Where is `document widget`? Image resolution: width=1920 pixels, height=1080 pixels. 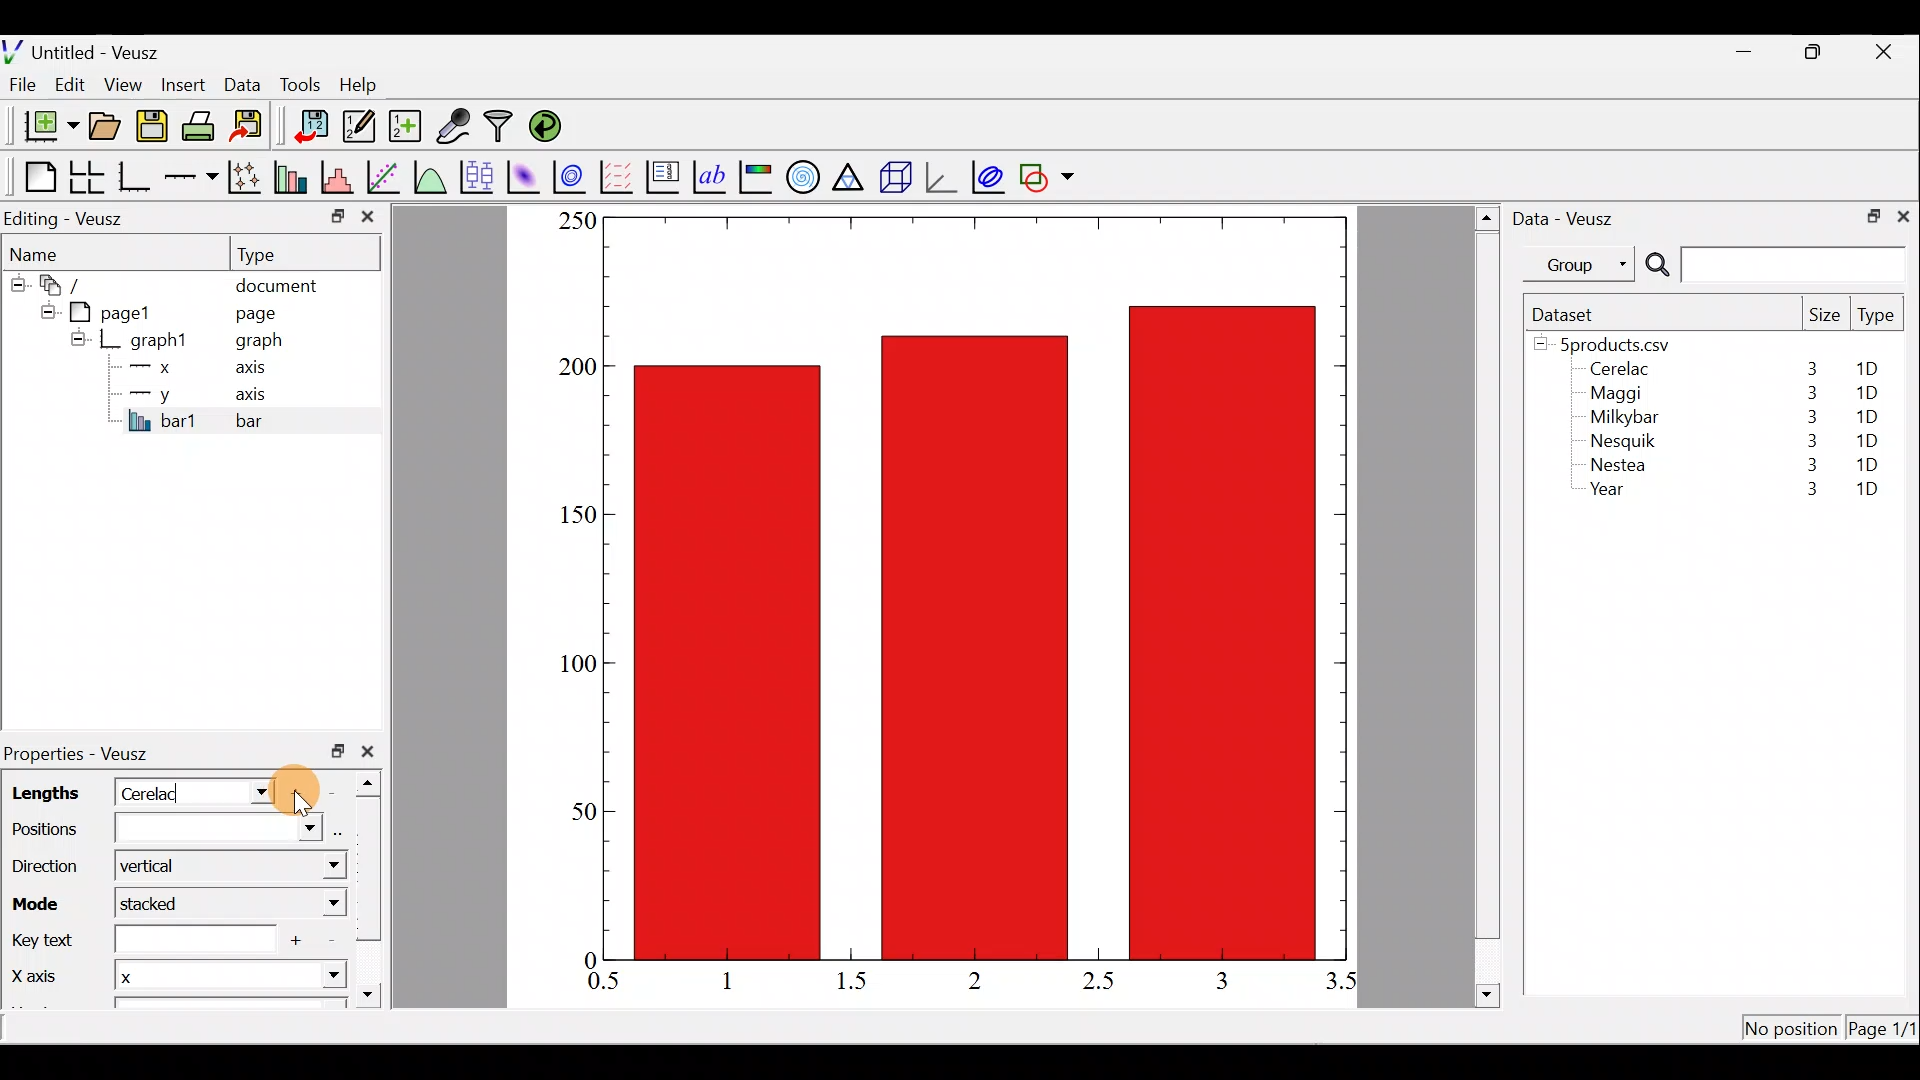
document widget is located at coordinates (71, 282).